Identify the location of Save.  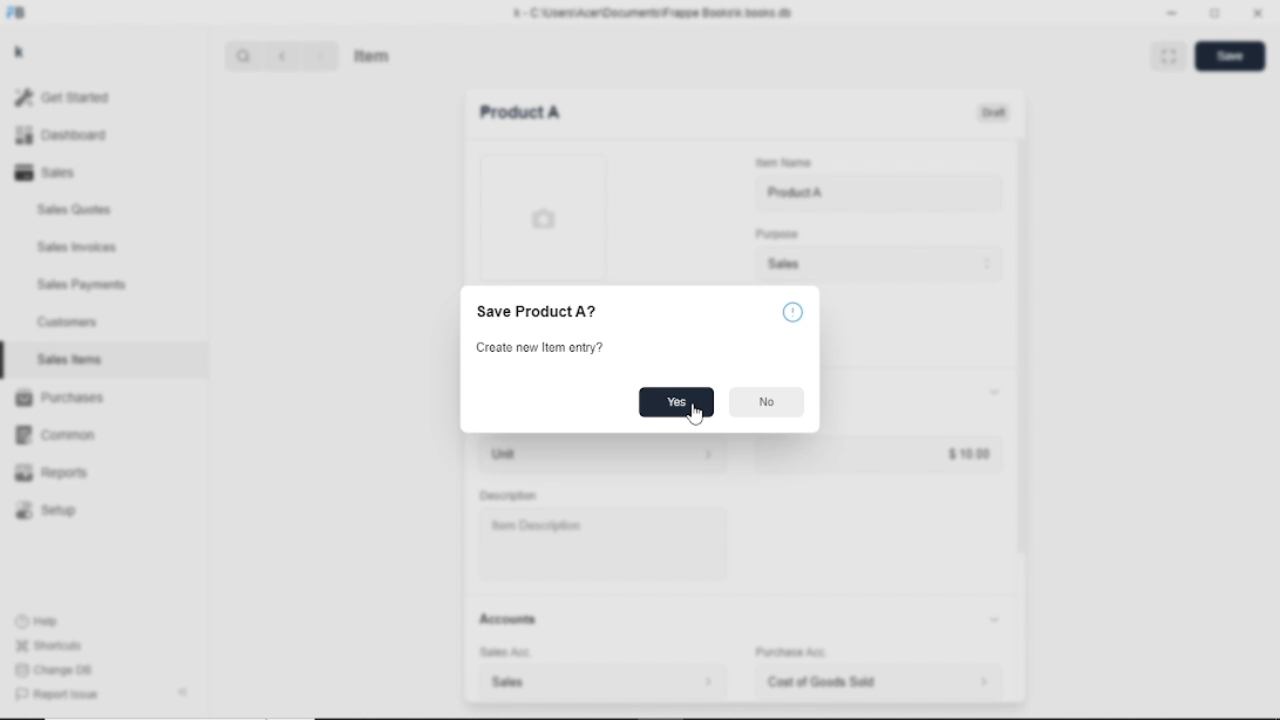
(1231, 56).